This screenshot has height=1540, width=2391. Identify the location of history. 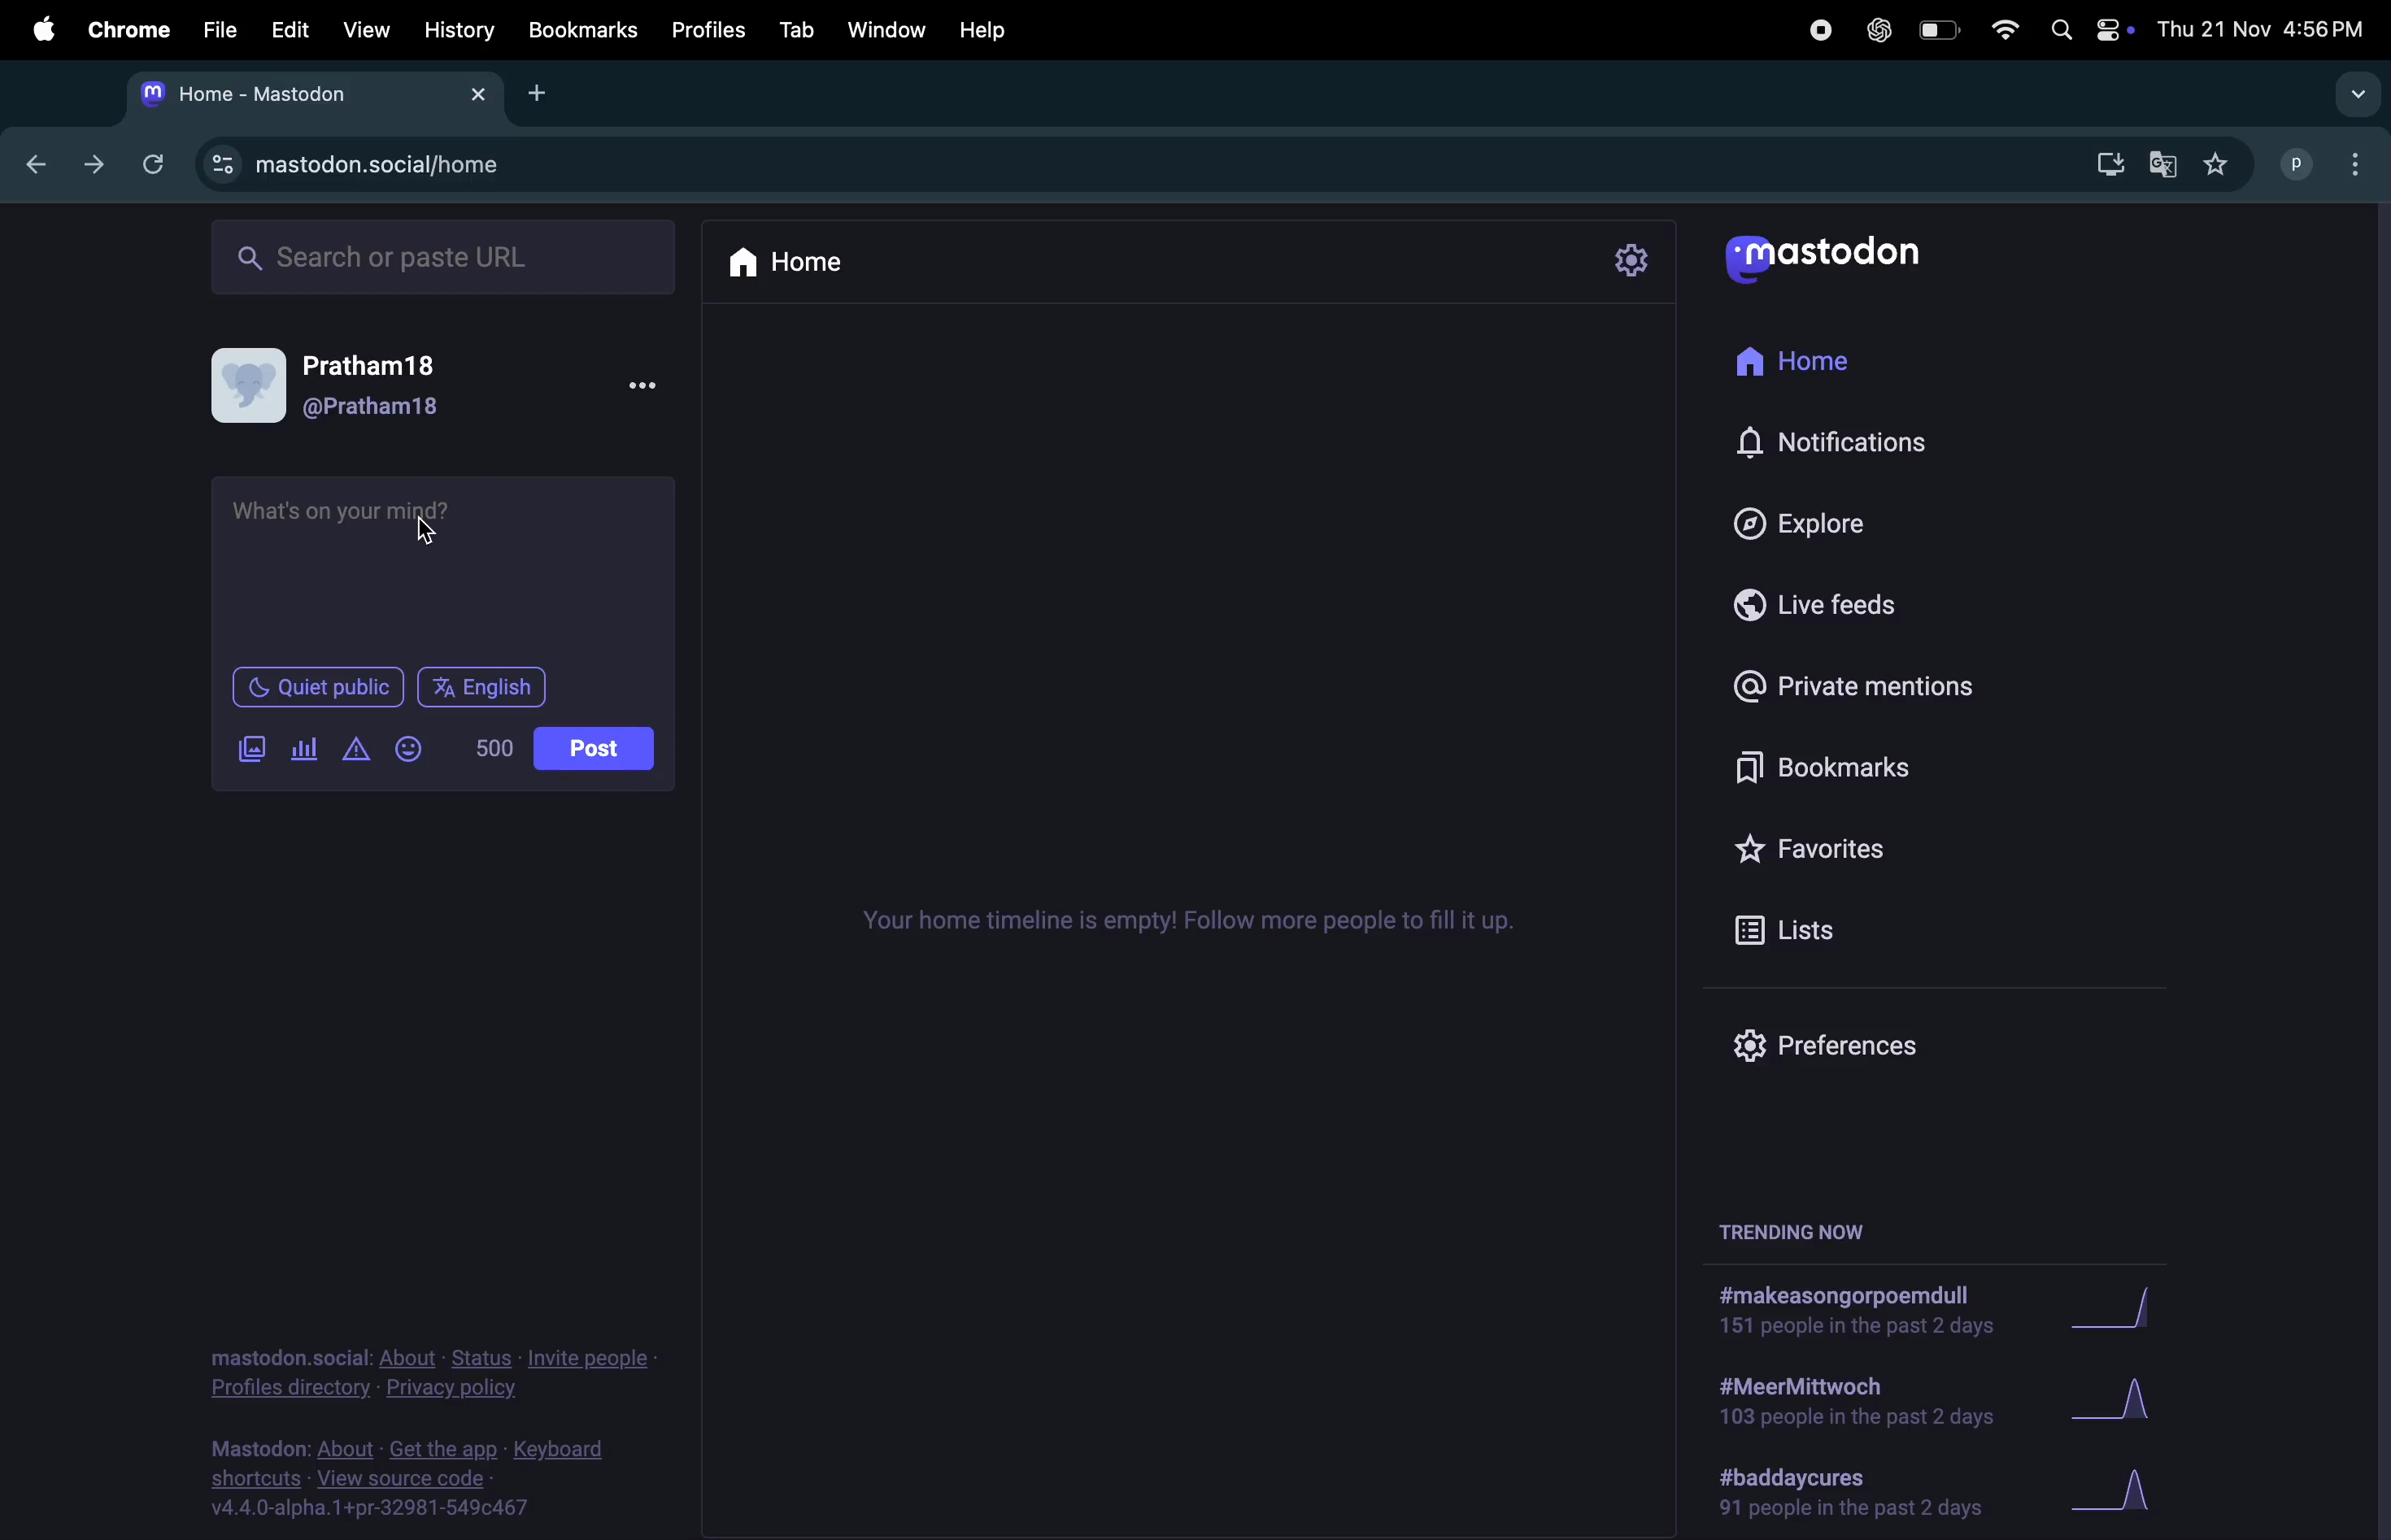
(459, 29).